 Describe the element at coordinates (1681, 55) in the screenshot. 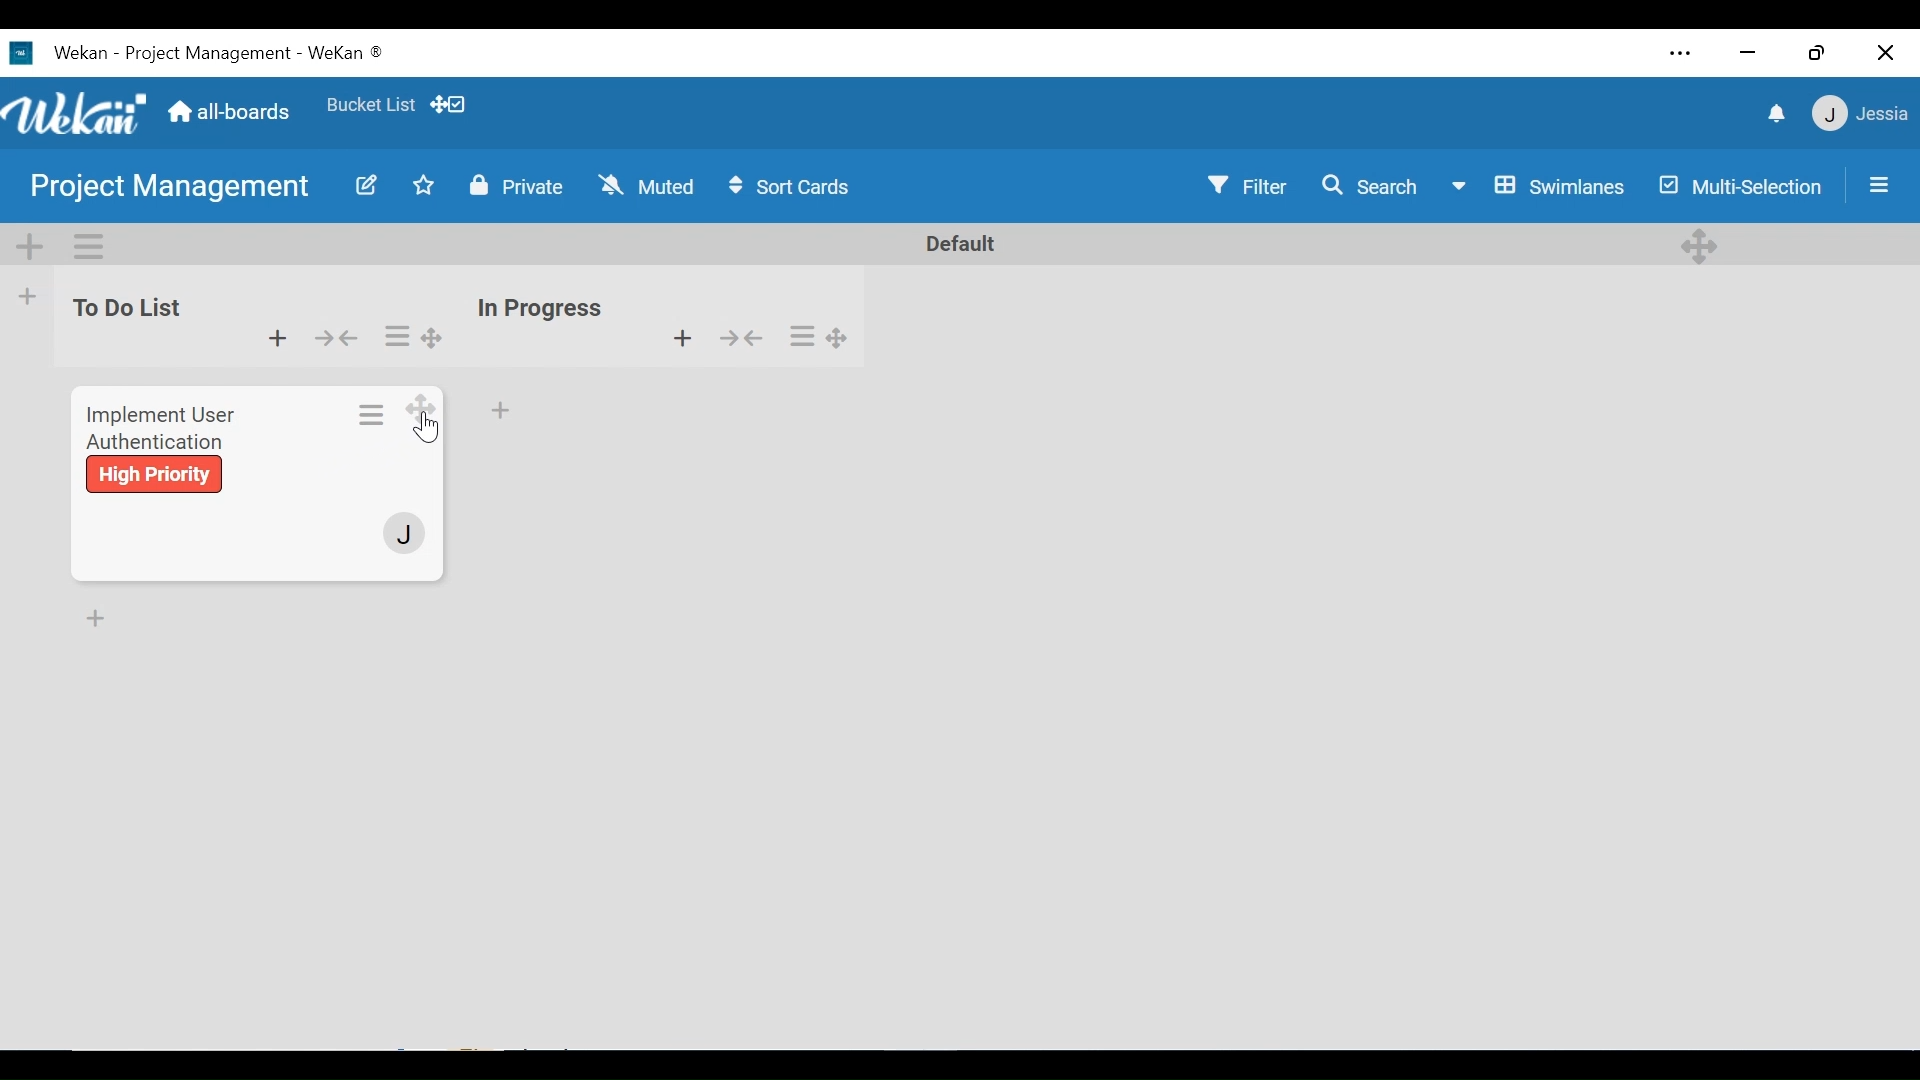

I see `Settings and more` at that location.